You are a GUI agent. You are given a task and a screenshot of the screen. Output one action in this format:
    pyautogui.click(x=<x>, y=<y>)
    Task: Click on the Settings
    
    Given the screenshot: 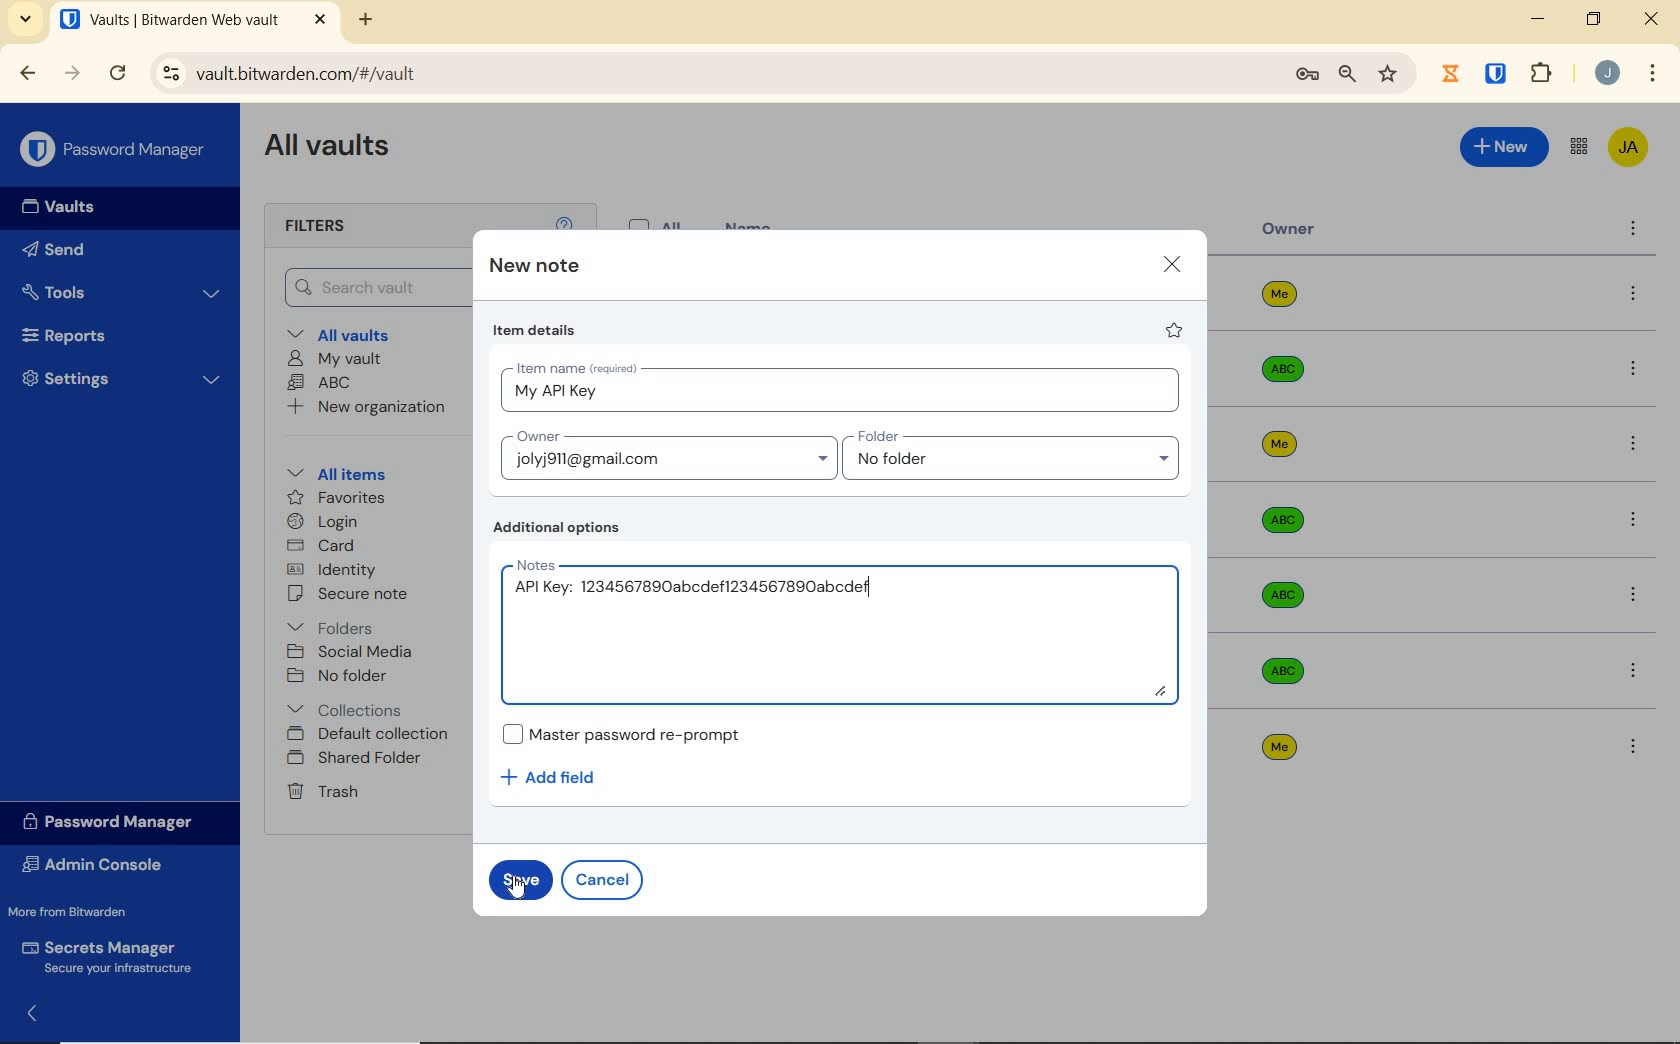 What is the action you would take?
    pyautogui.click(x=123, y=383)
    